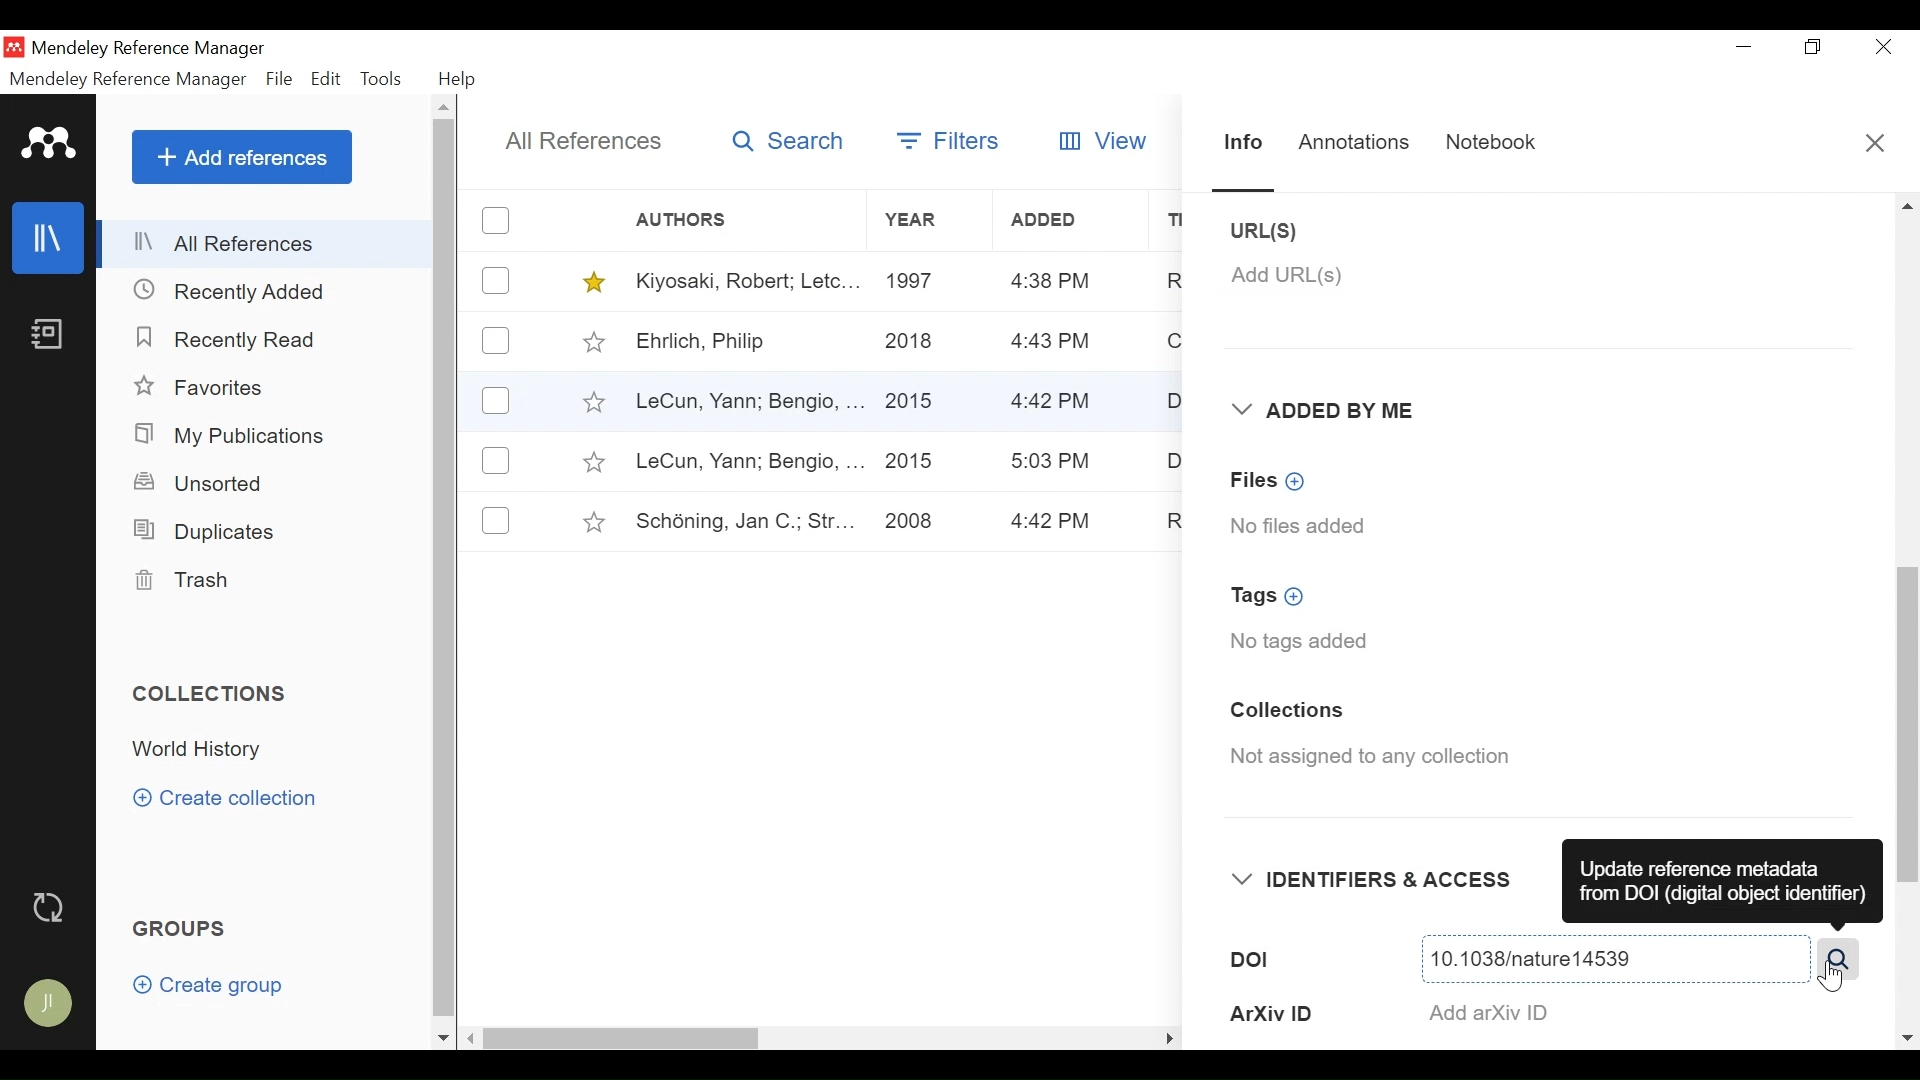  Describe the element at coordinates (1053, 522) in the screenshot. I see `4:42 PM` at that location.